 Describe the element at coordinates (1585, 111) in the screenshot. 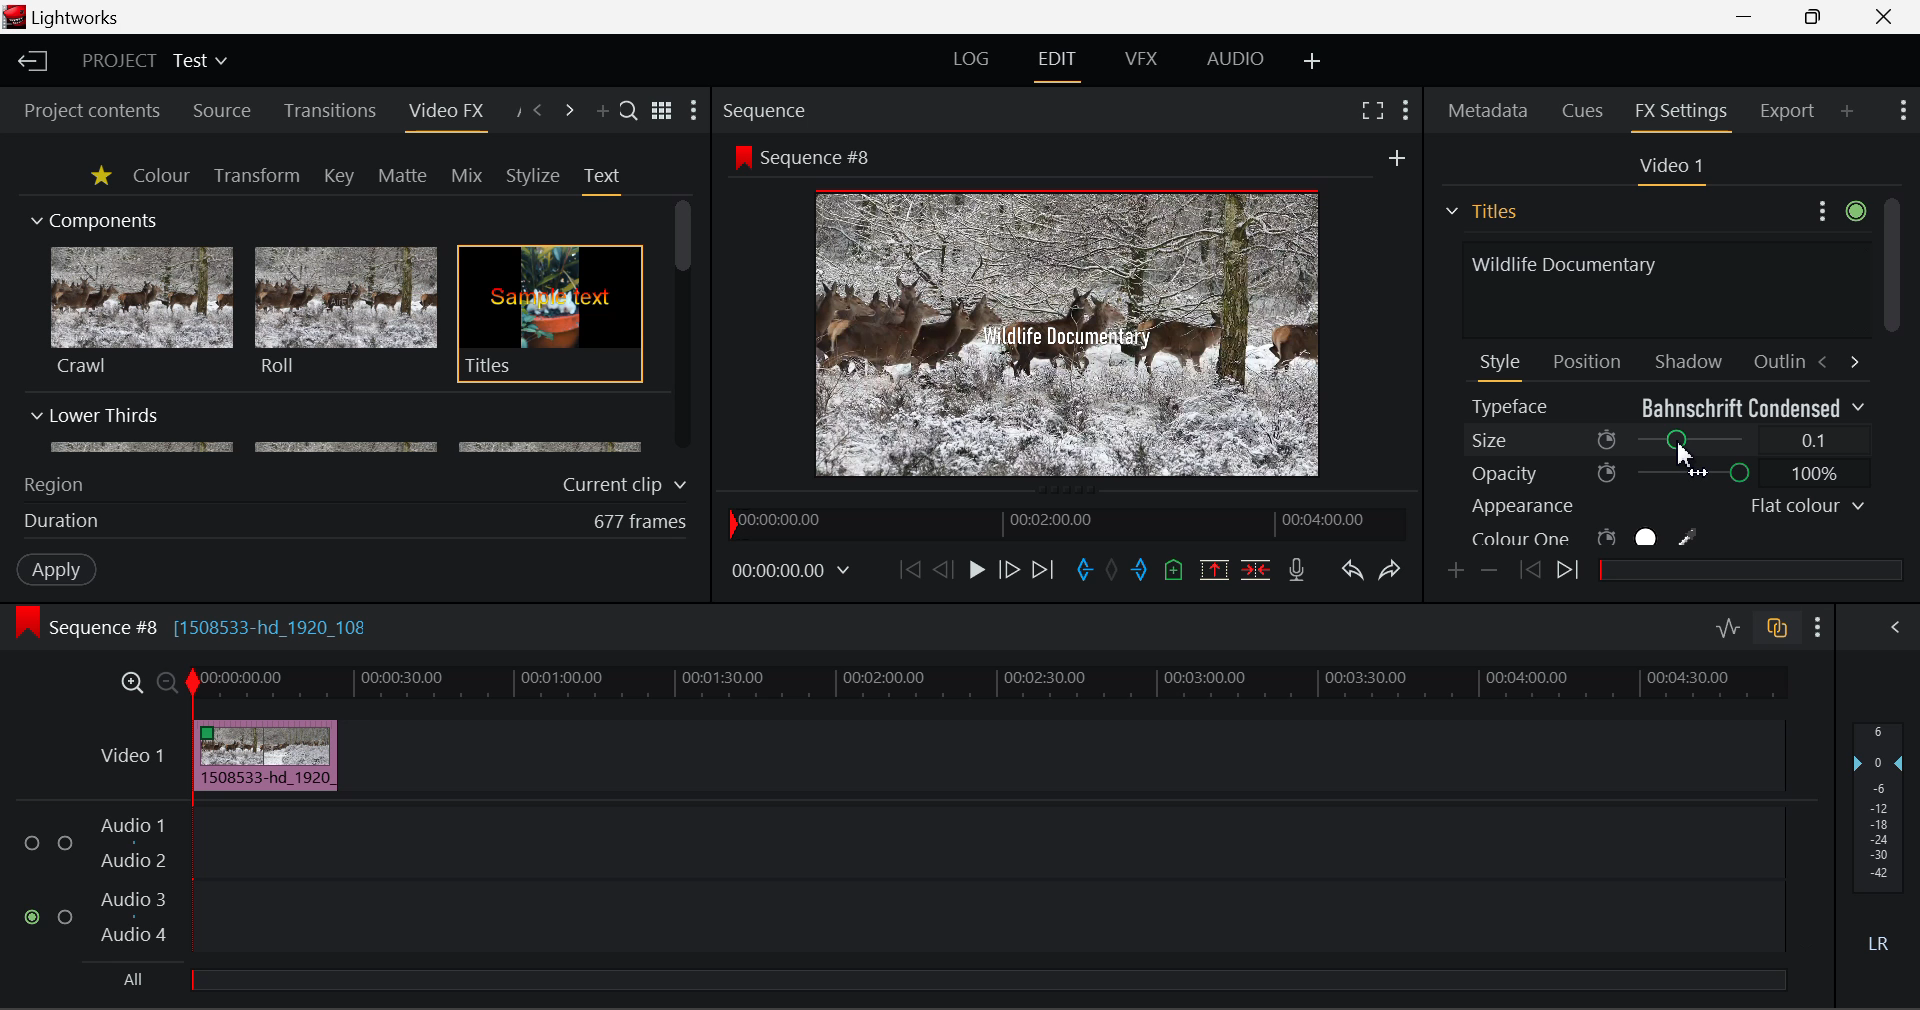

I see `Cues` at that location.